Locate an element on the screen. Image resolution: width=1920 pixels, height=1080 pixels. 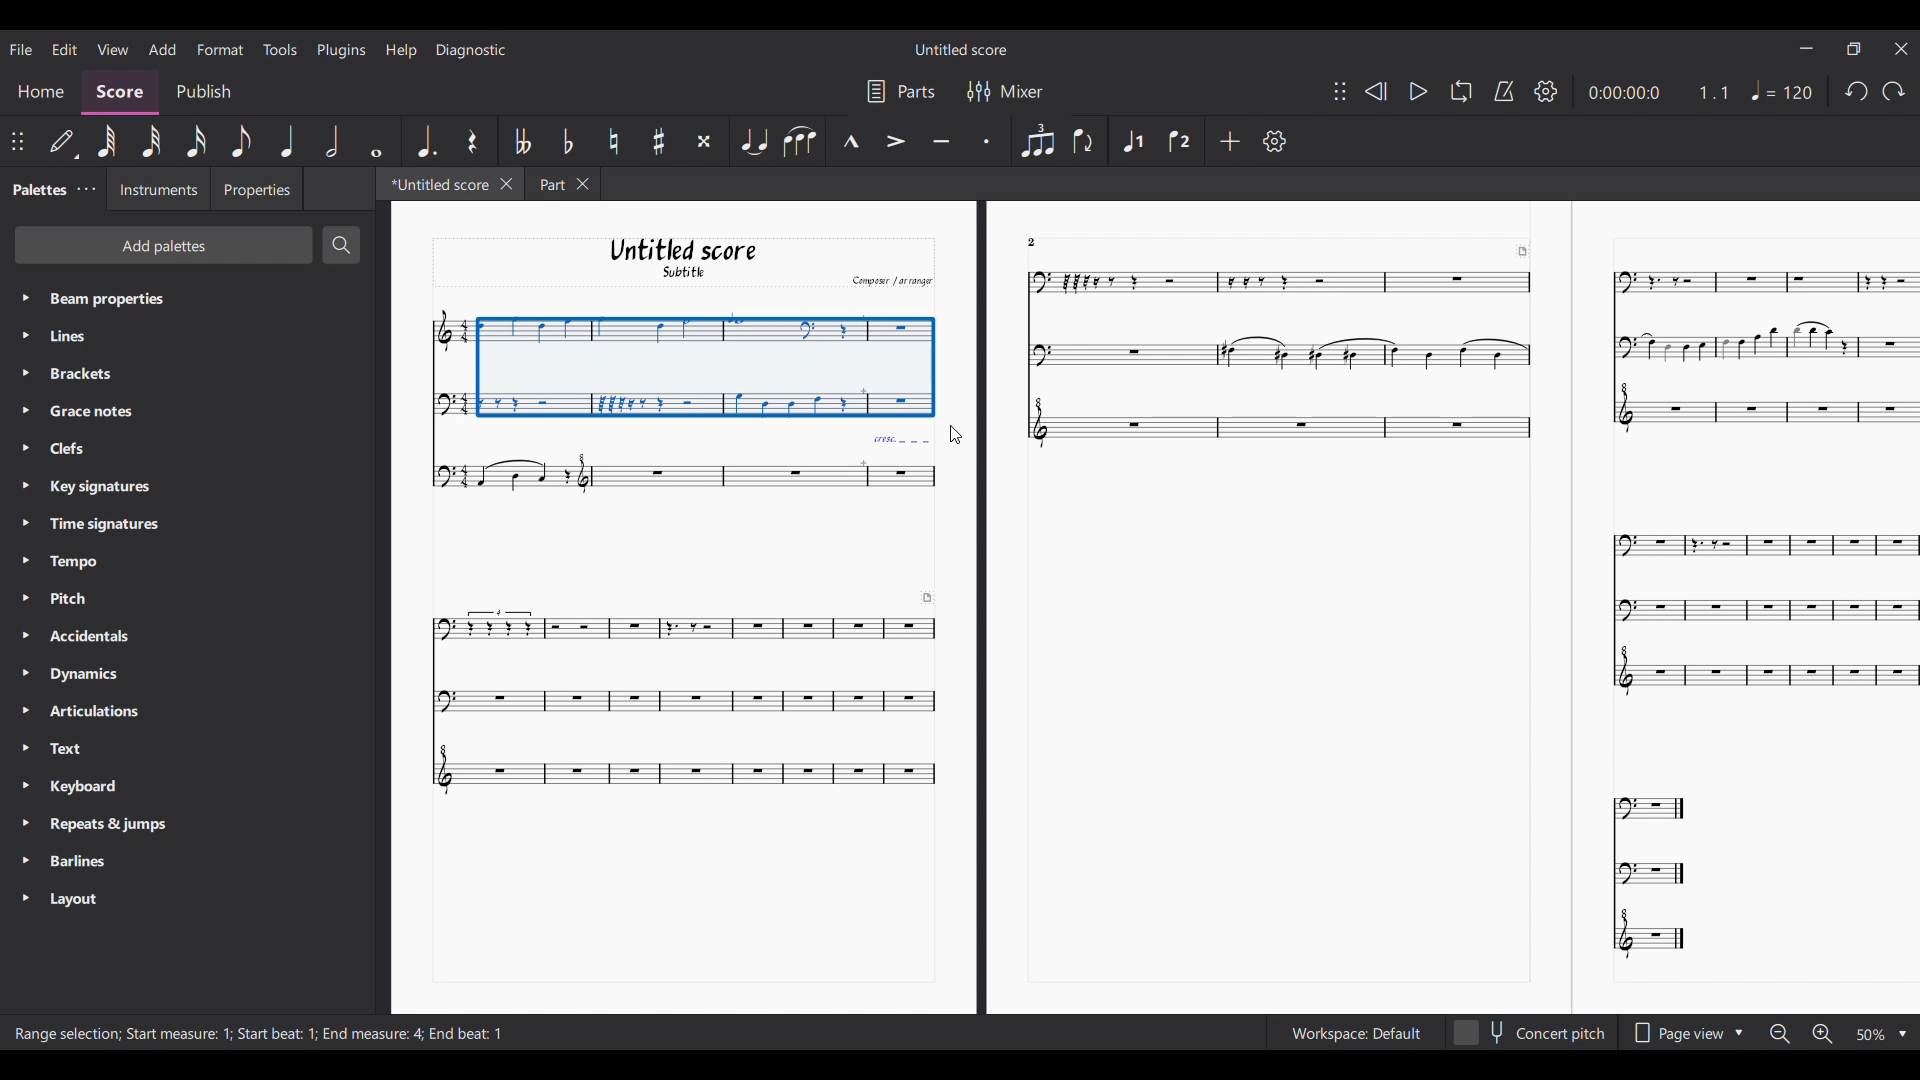
Cursor is located at coordinates (957, 435).